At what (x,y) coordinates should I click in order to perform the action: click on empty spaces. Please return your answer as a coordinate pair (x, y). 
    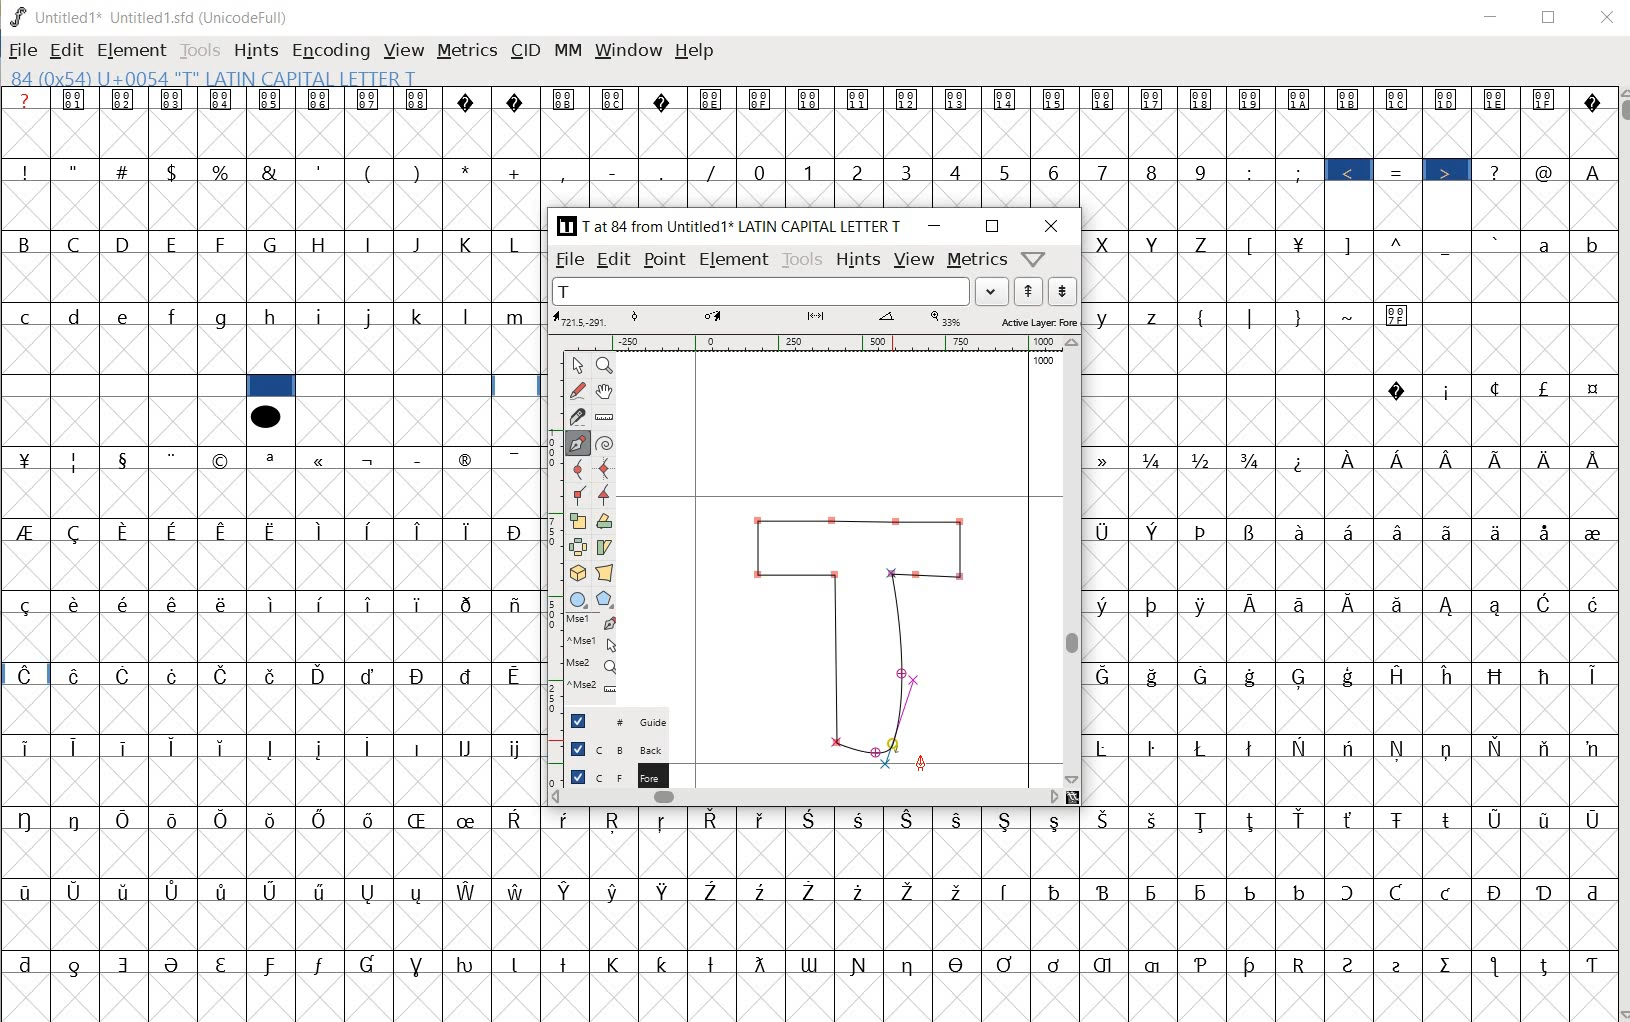
    Looking at the image, I should click on (1518, 316).